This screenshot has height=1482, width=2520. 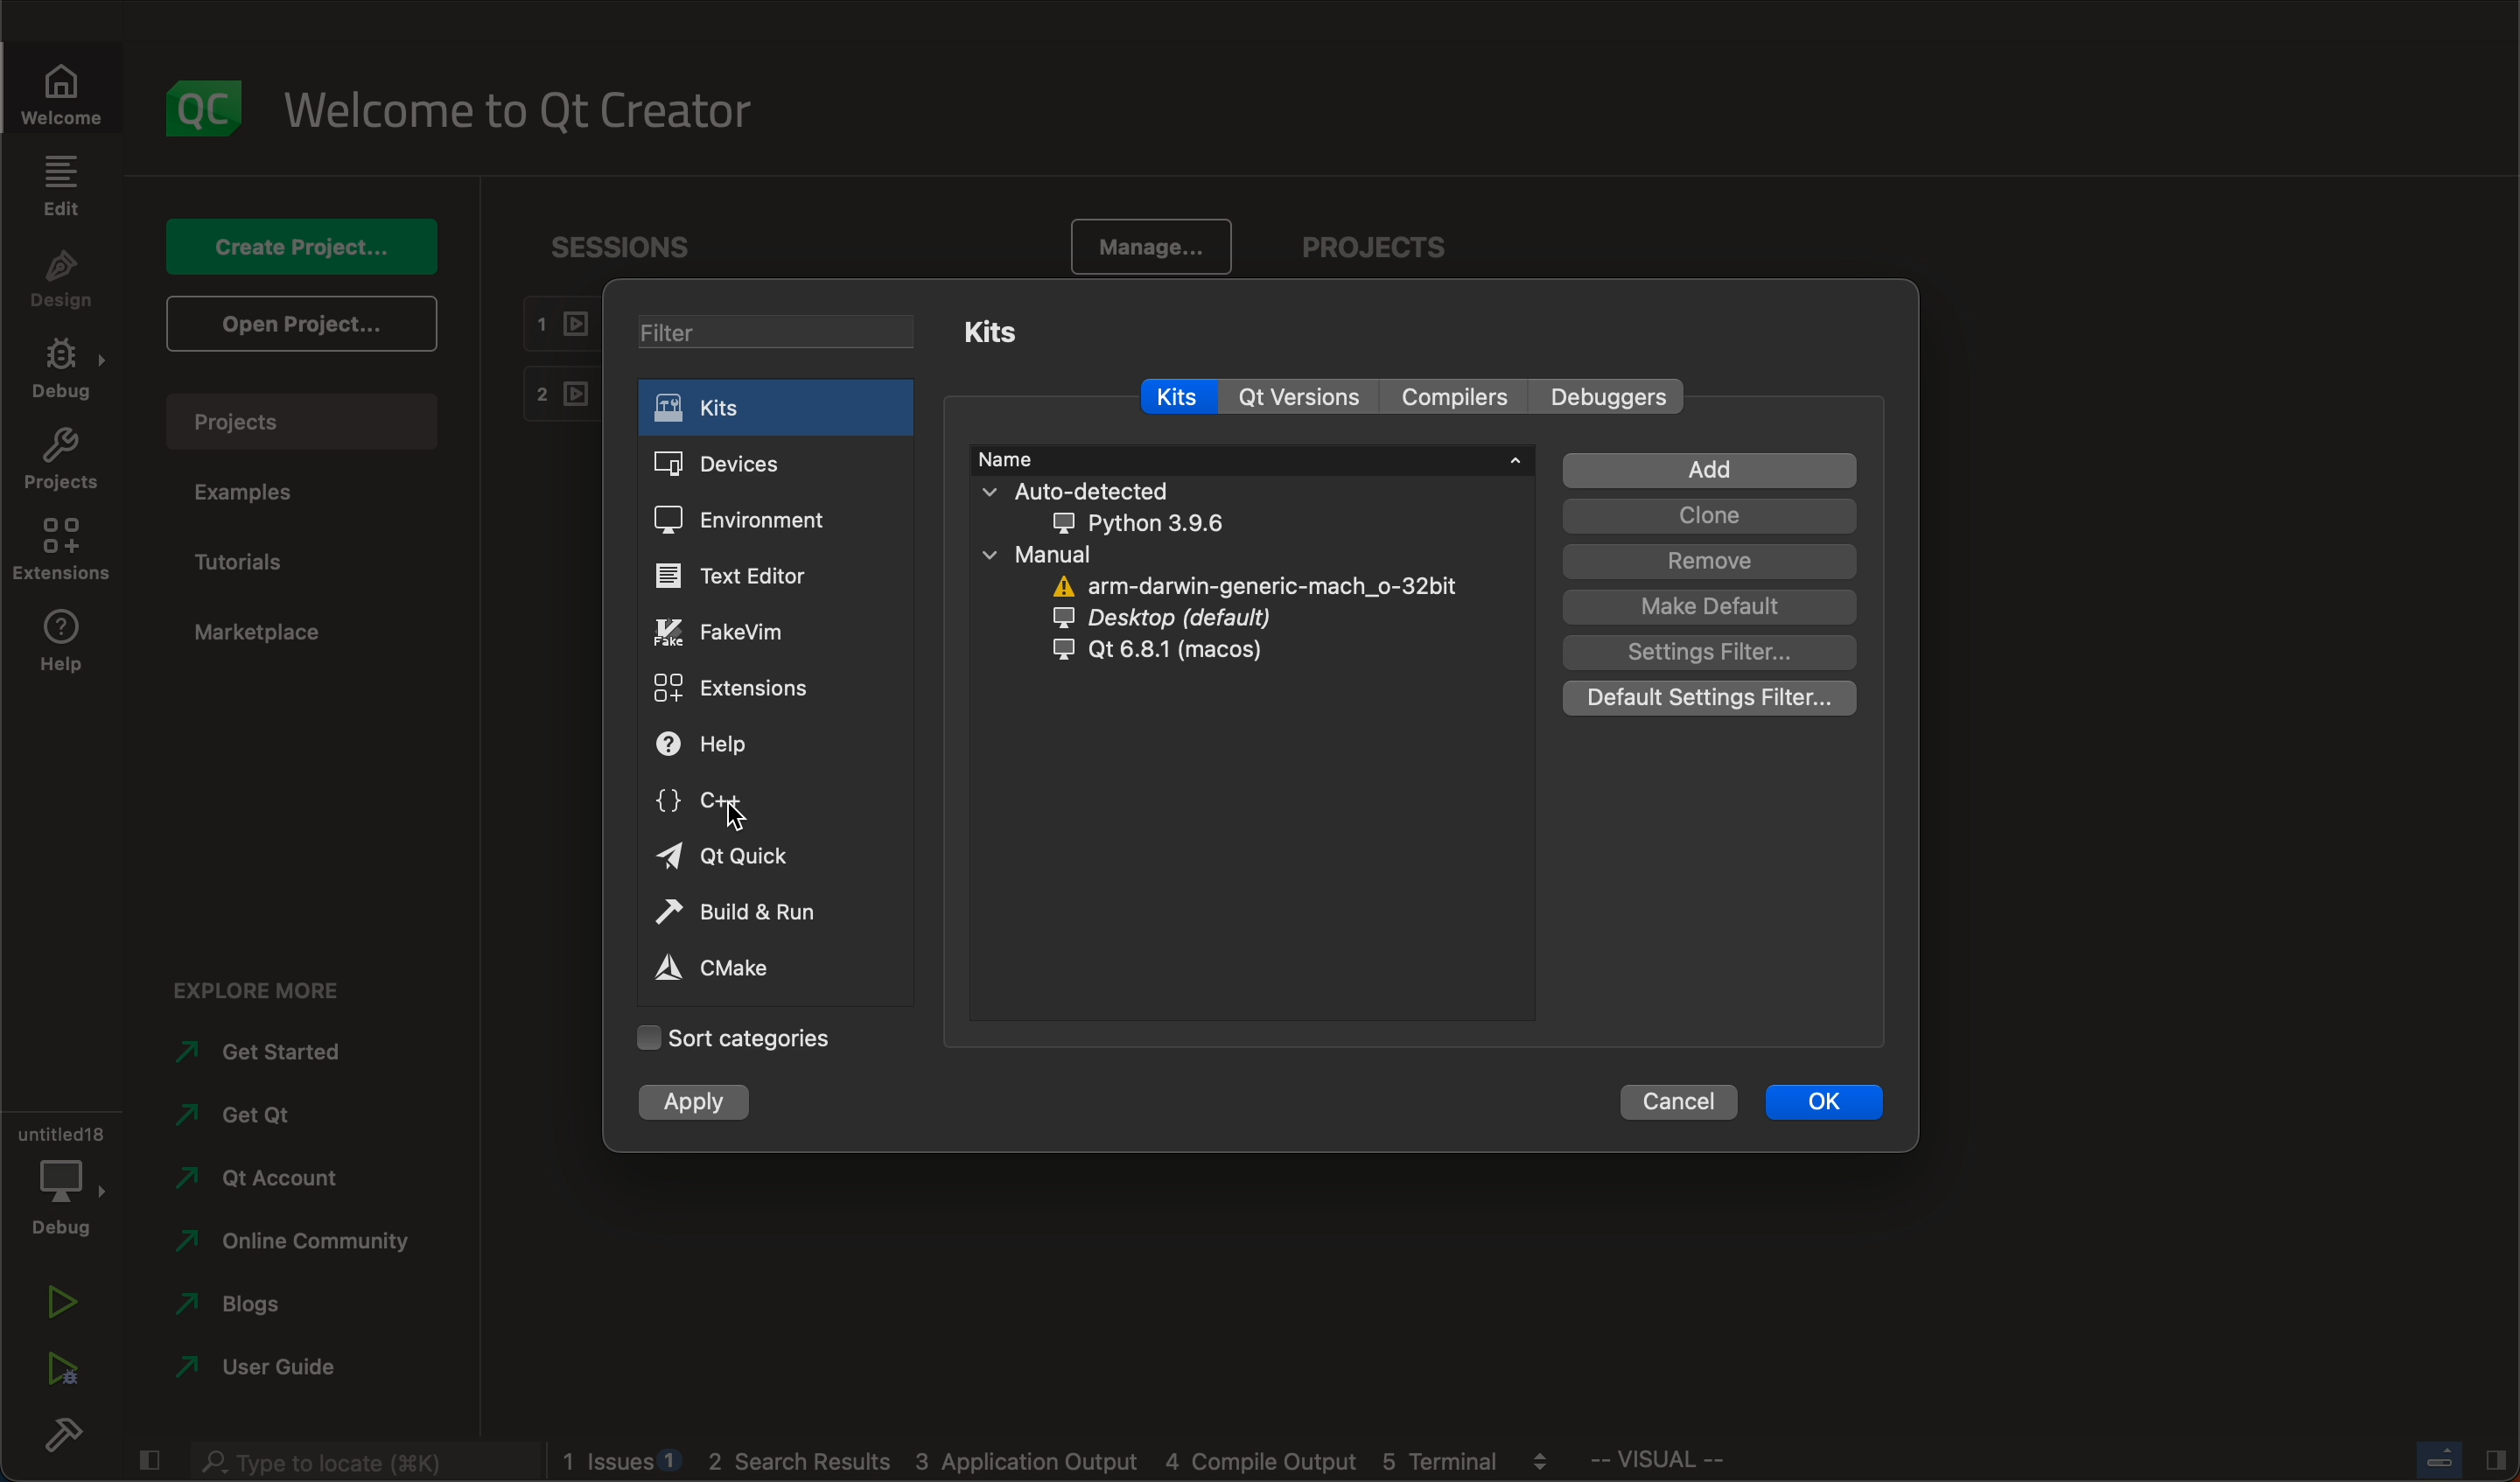 I want to click on user guide, so click(x=262, y=1371).